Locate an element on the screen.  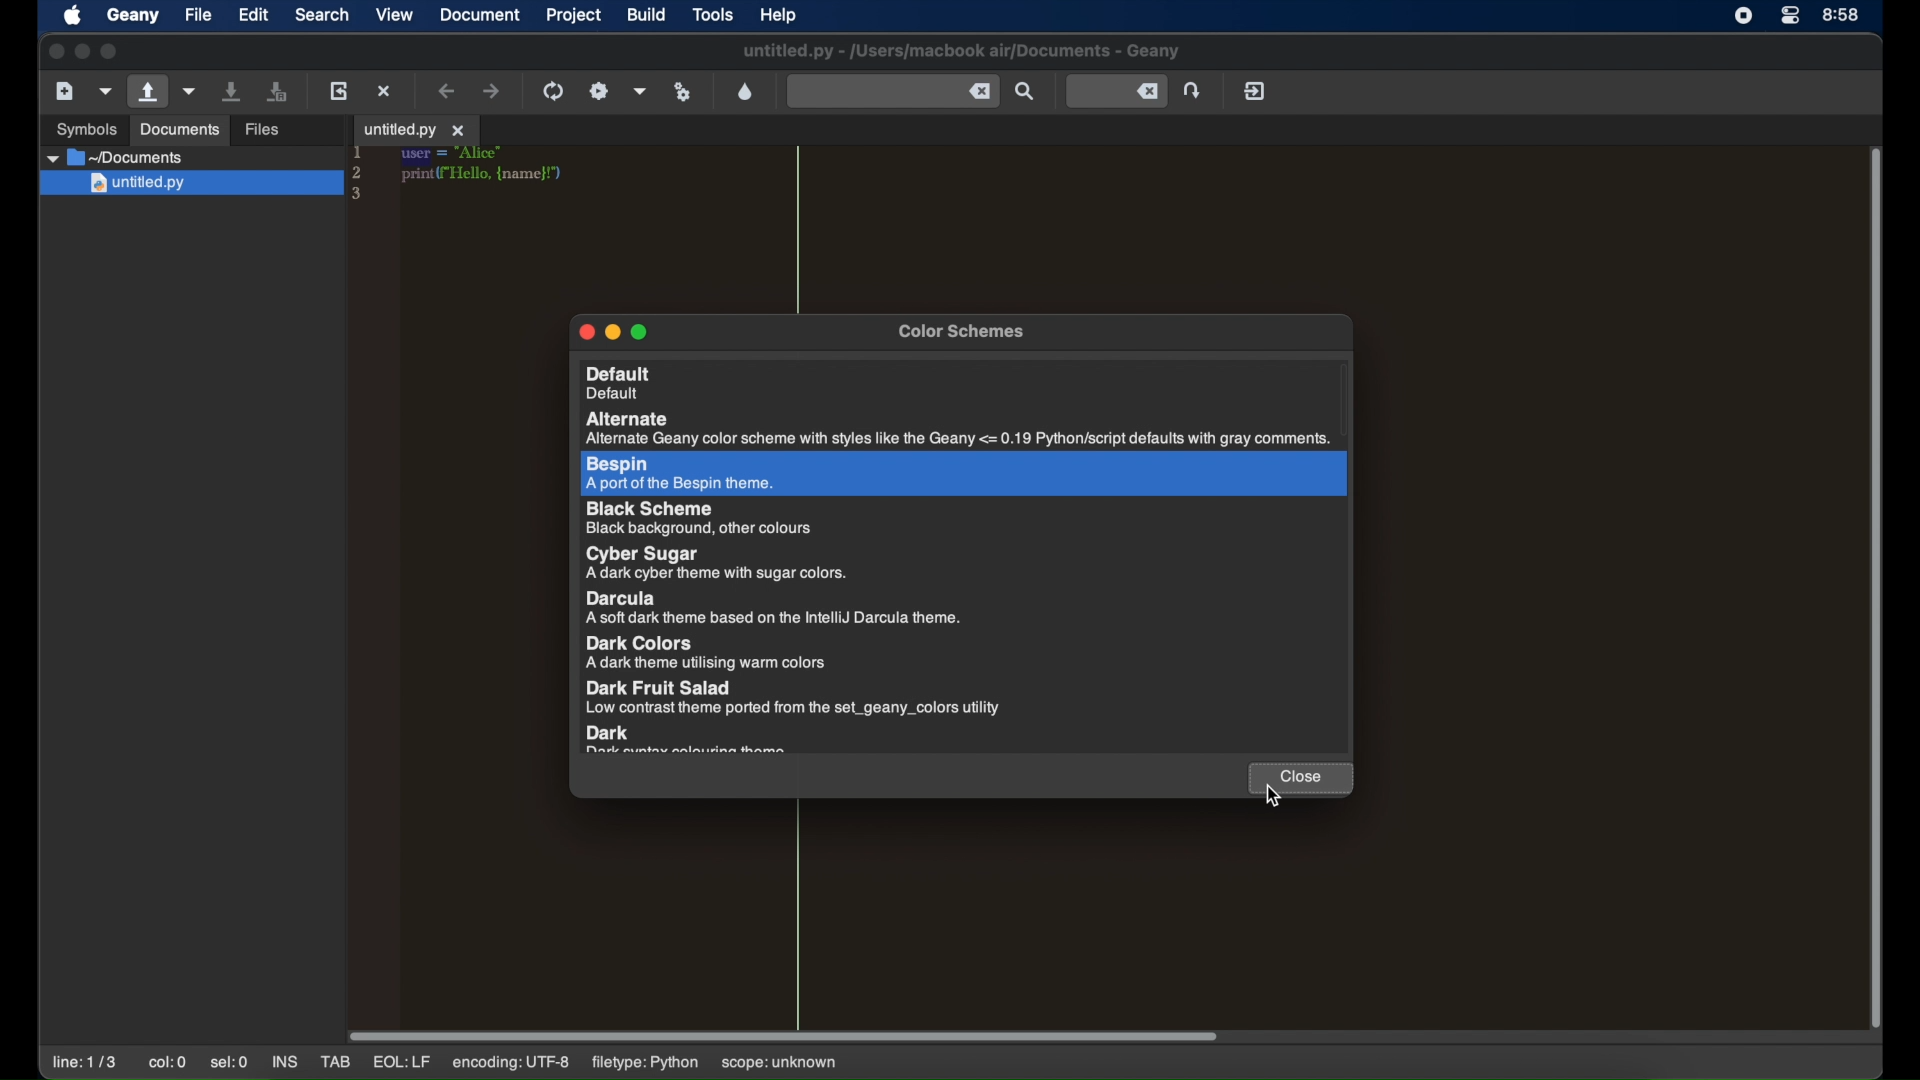
view is located at coordinates (395, 14).